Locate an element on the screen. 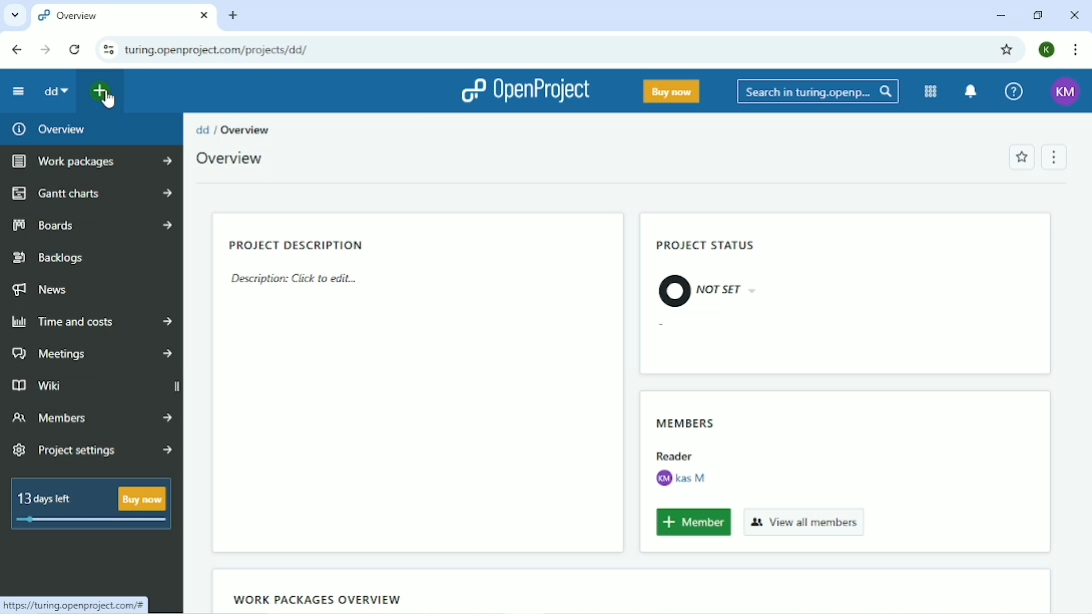 The width and height of the screenshot is (1092, 614). News is located at coordinates (44, 291).